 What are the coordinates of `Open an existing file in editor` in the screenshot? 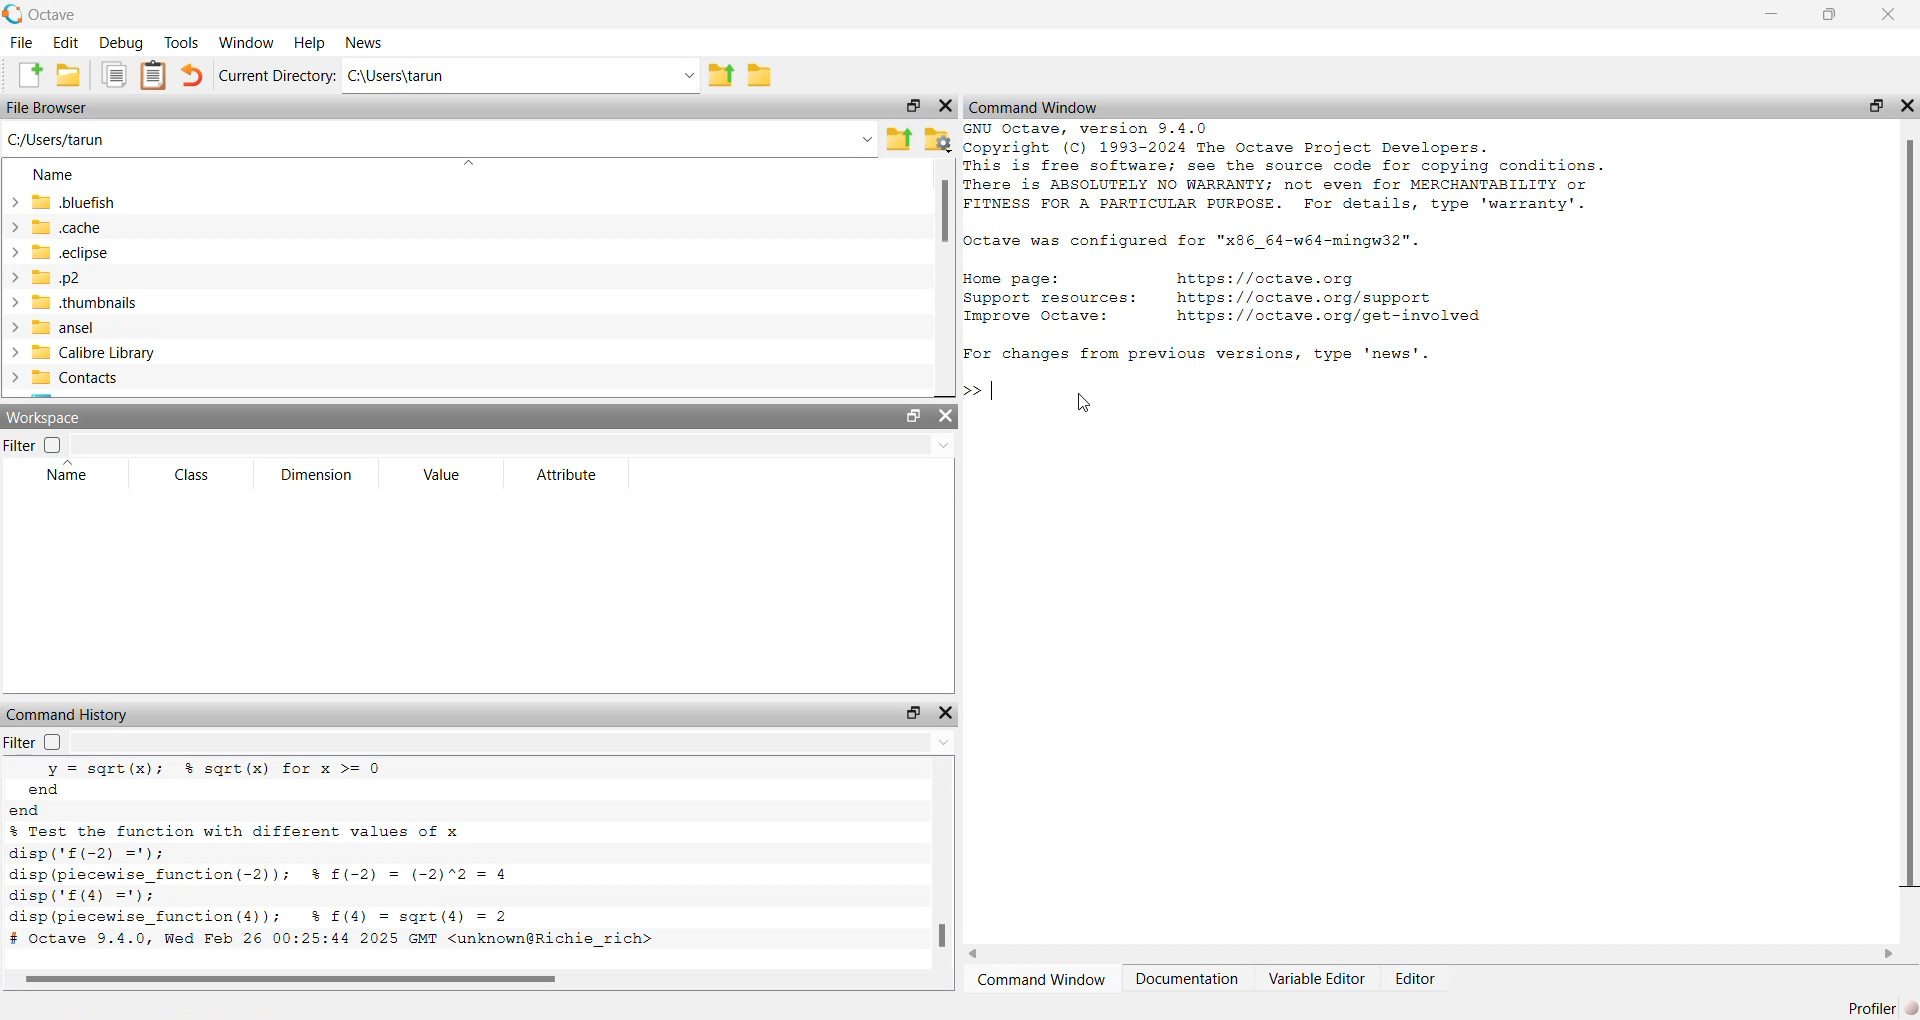 It's located at (70, 74).